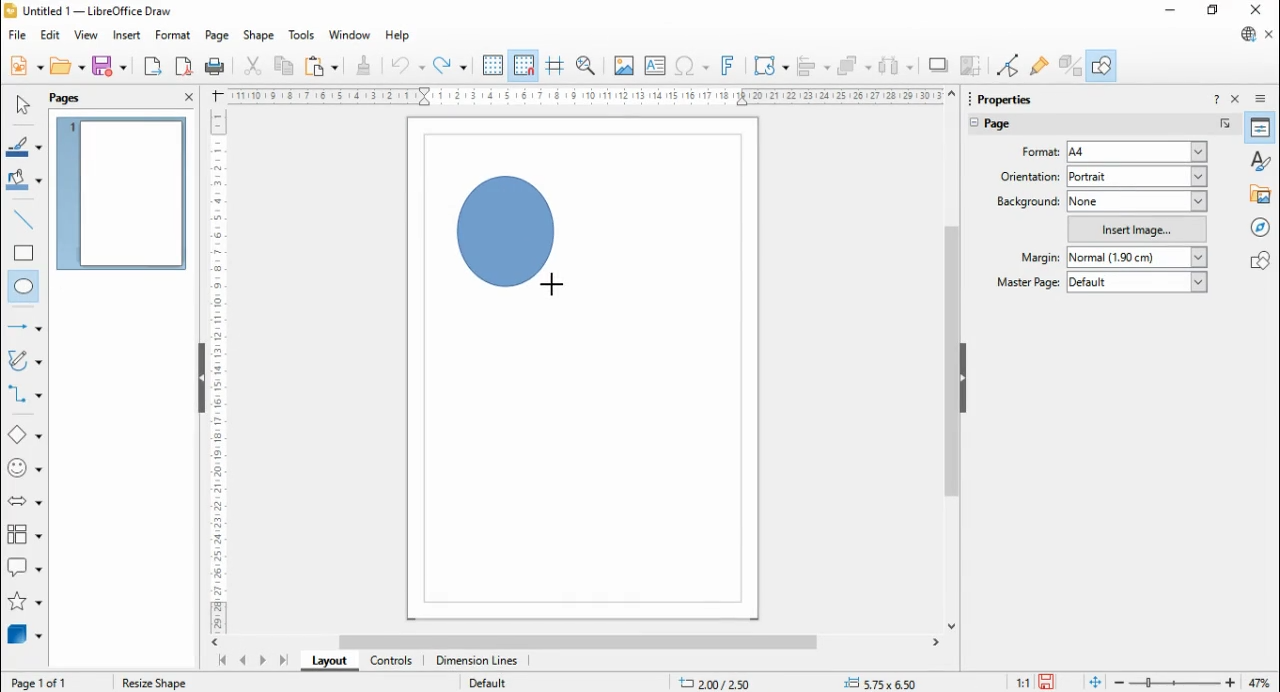  I want to click on default, so click(1137, 281).